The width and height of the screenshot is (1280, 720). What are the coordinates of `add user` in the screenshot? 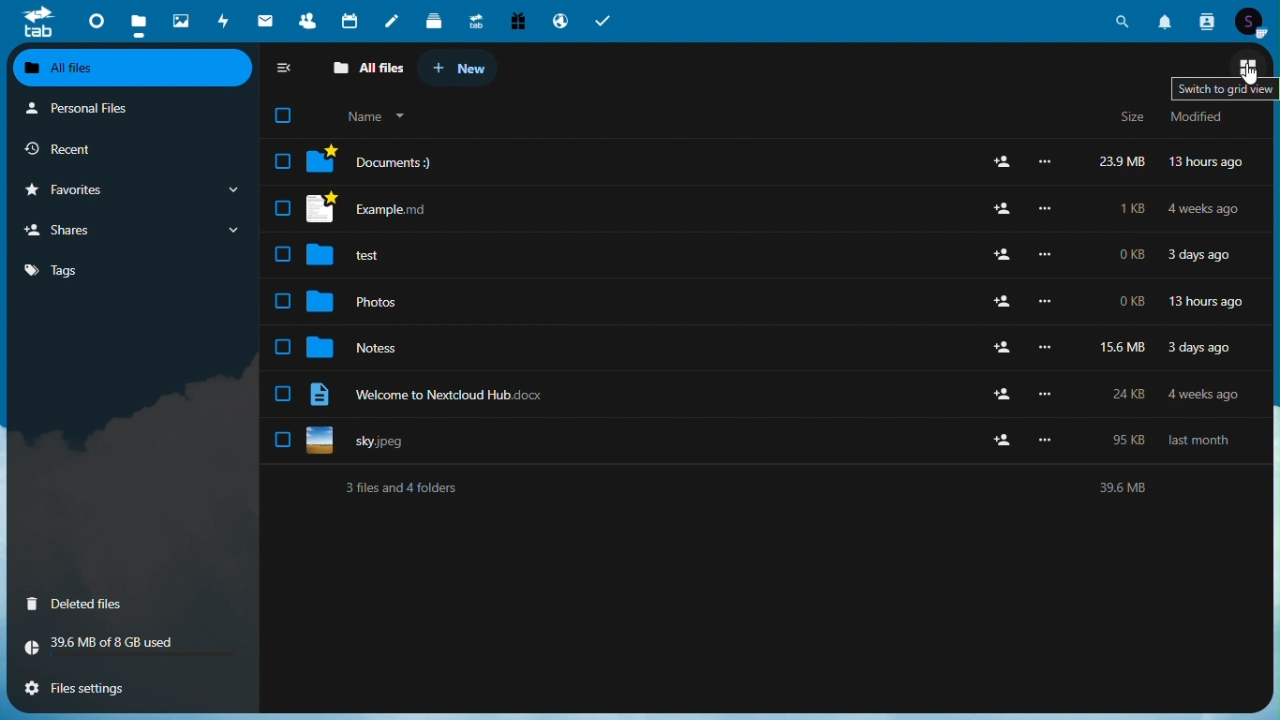 It's located at (1004, 254).